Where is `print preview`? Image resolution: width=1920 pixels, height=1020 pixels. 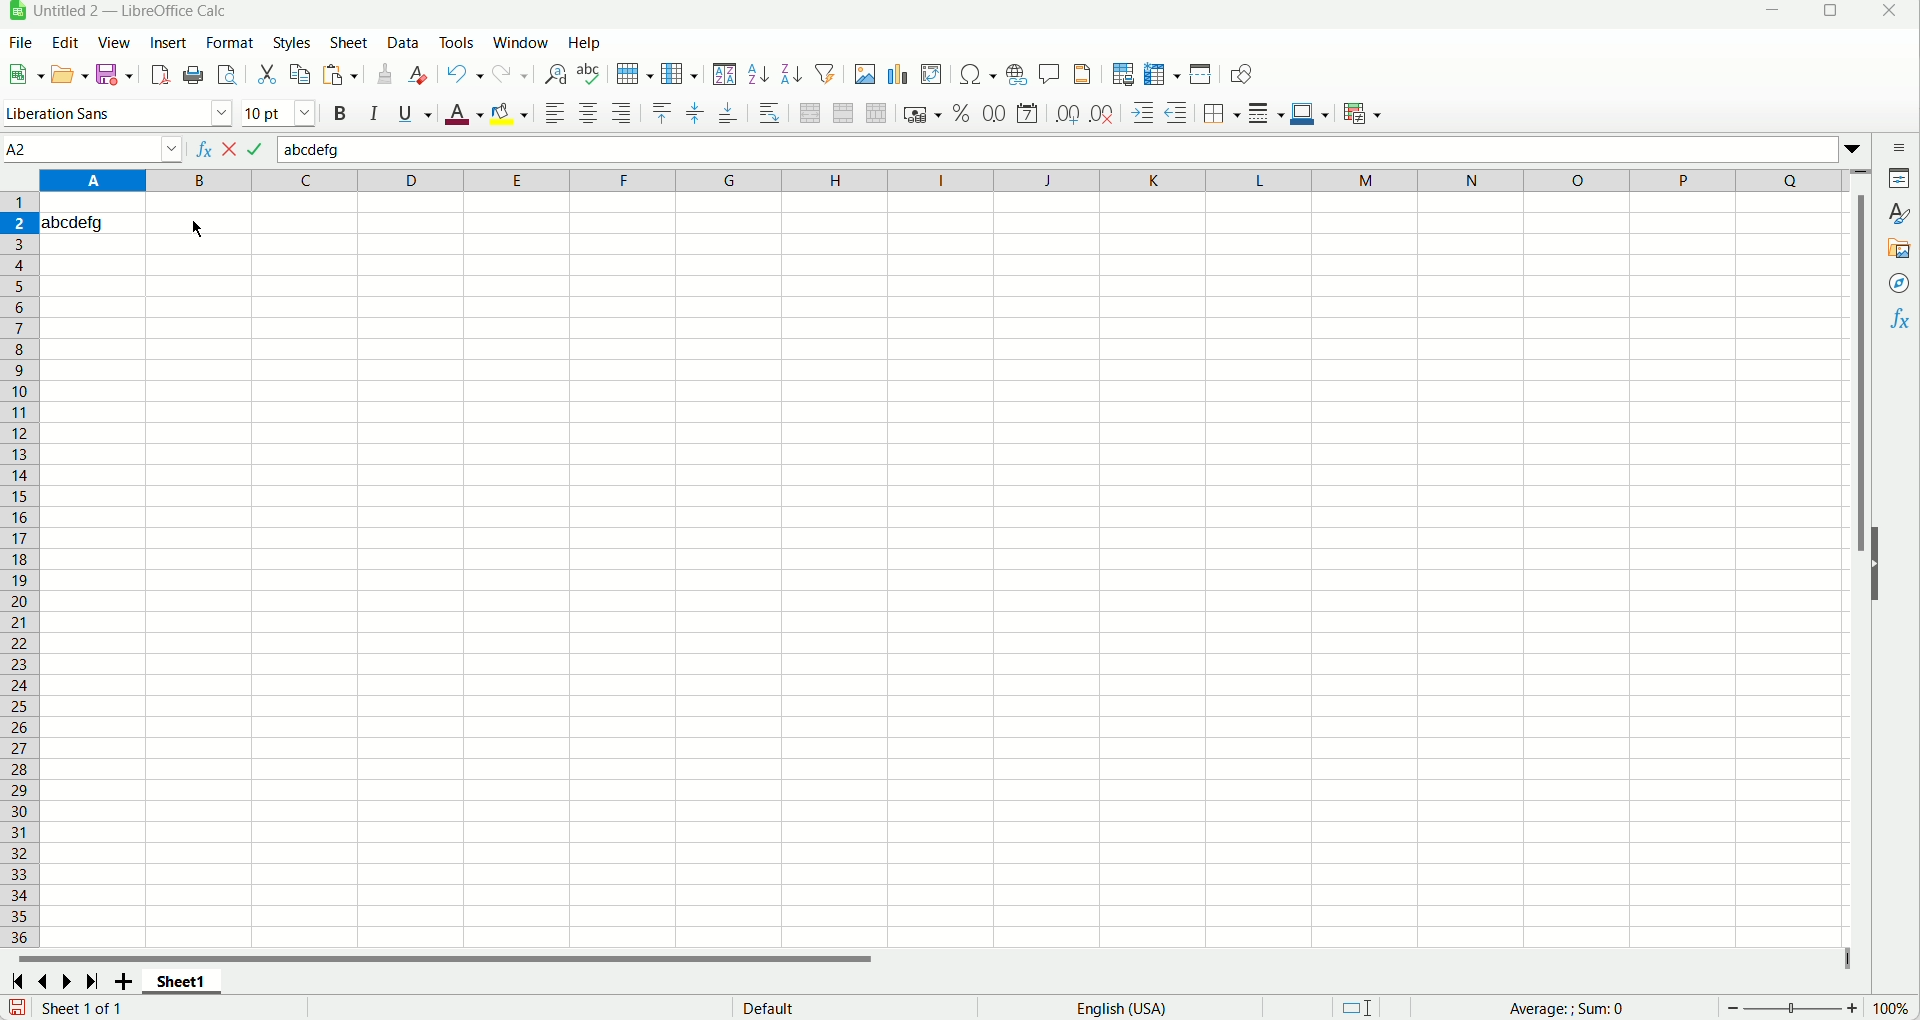
print preview is located at coordinates (225, 75).